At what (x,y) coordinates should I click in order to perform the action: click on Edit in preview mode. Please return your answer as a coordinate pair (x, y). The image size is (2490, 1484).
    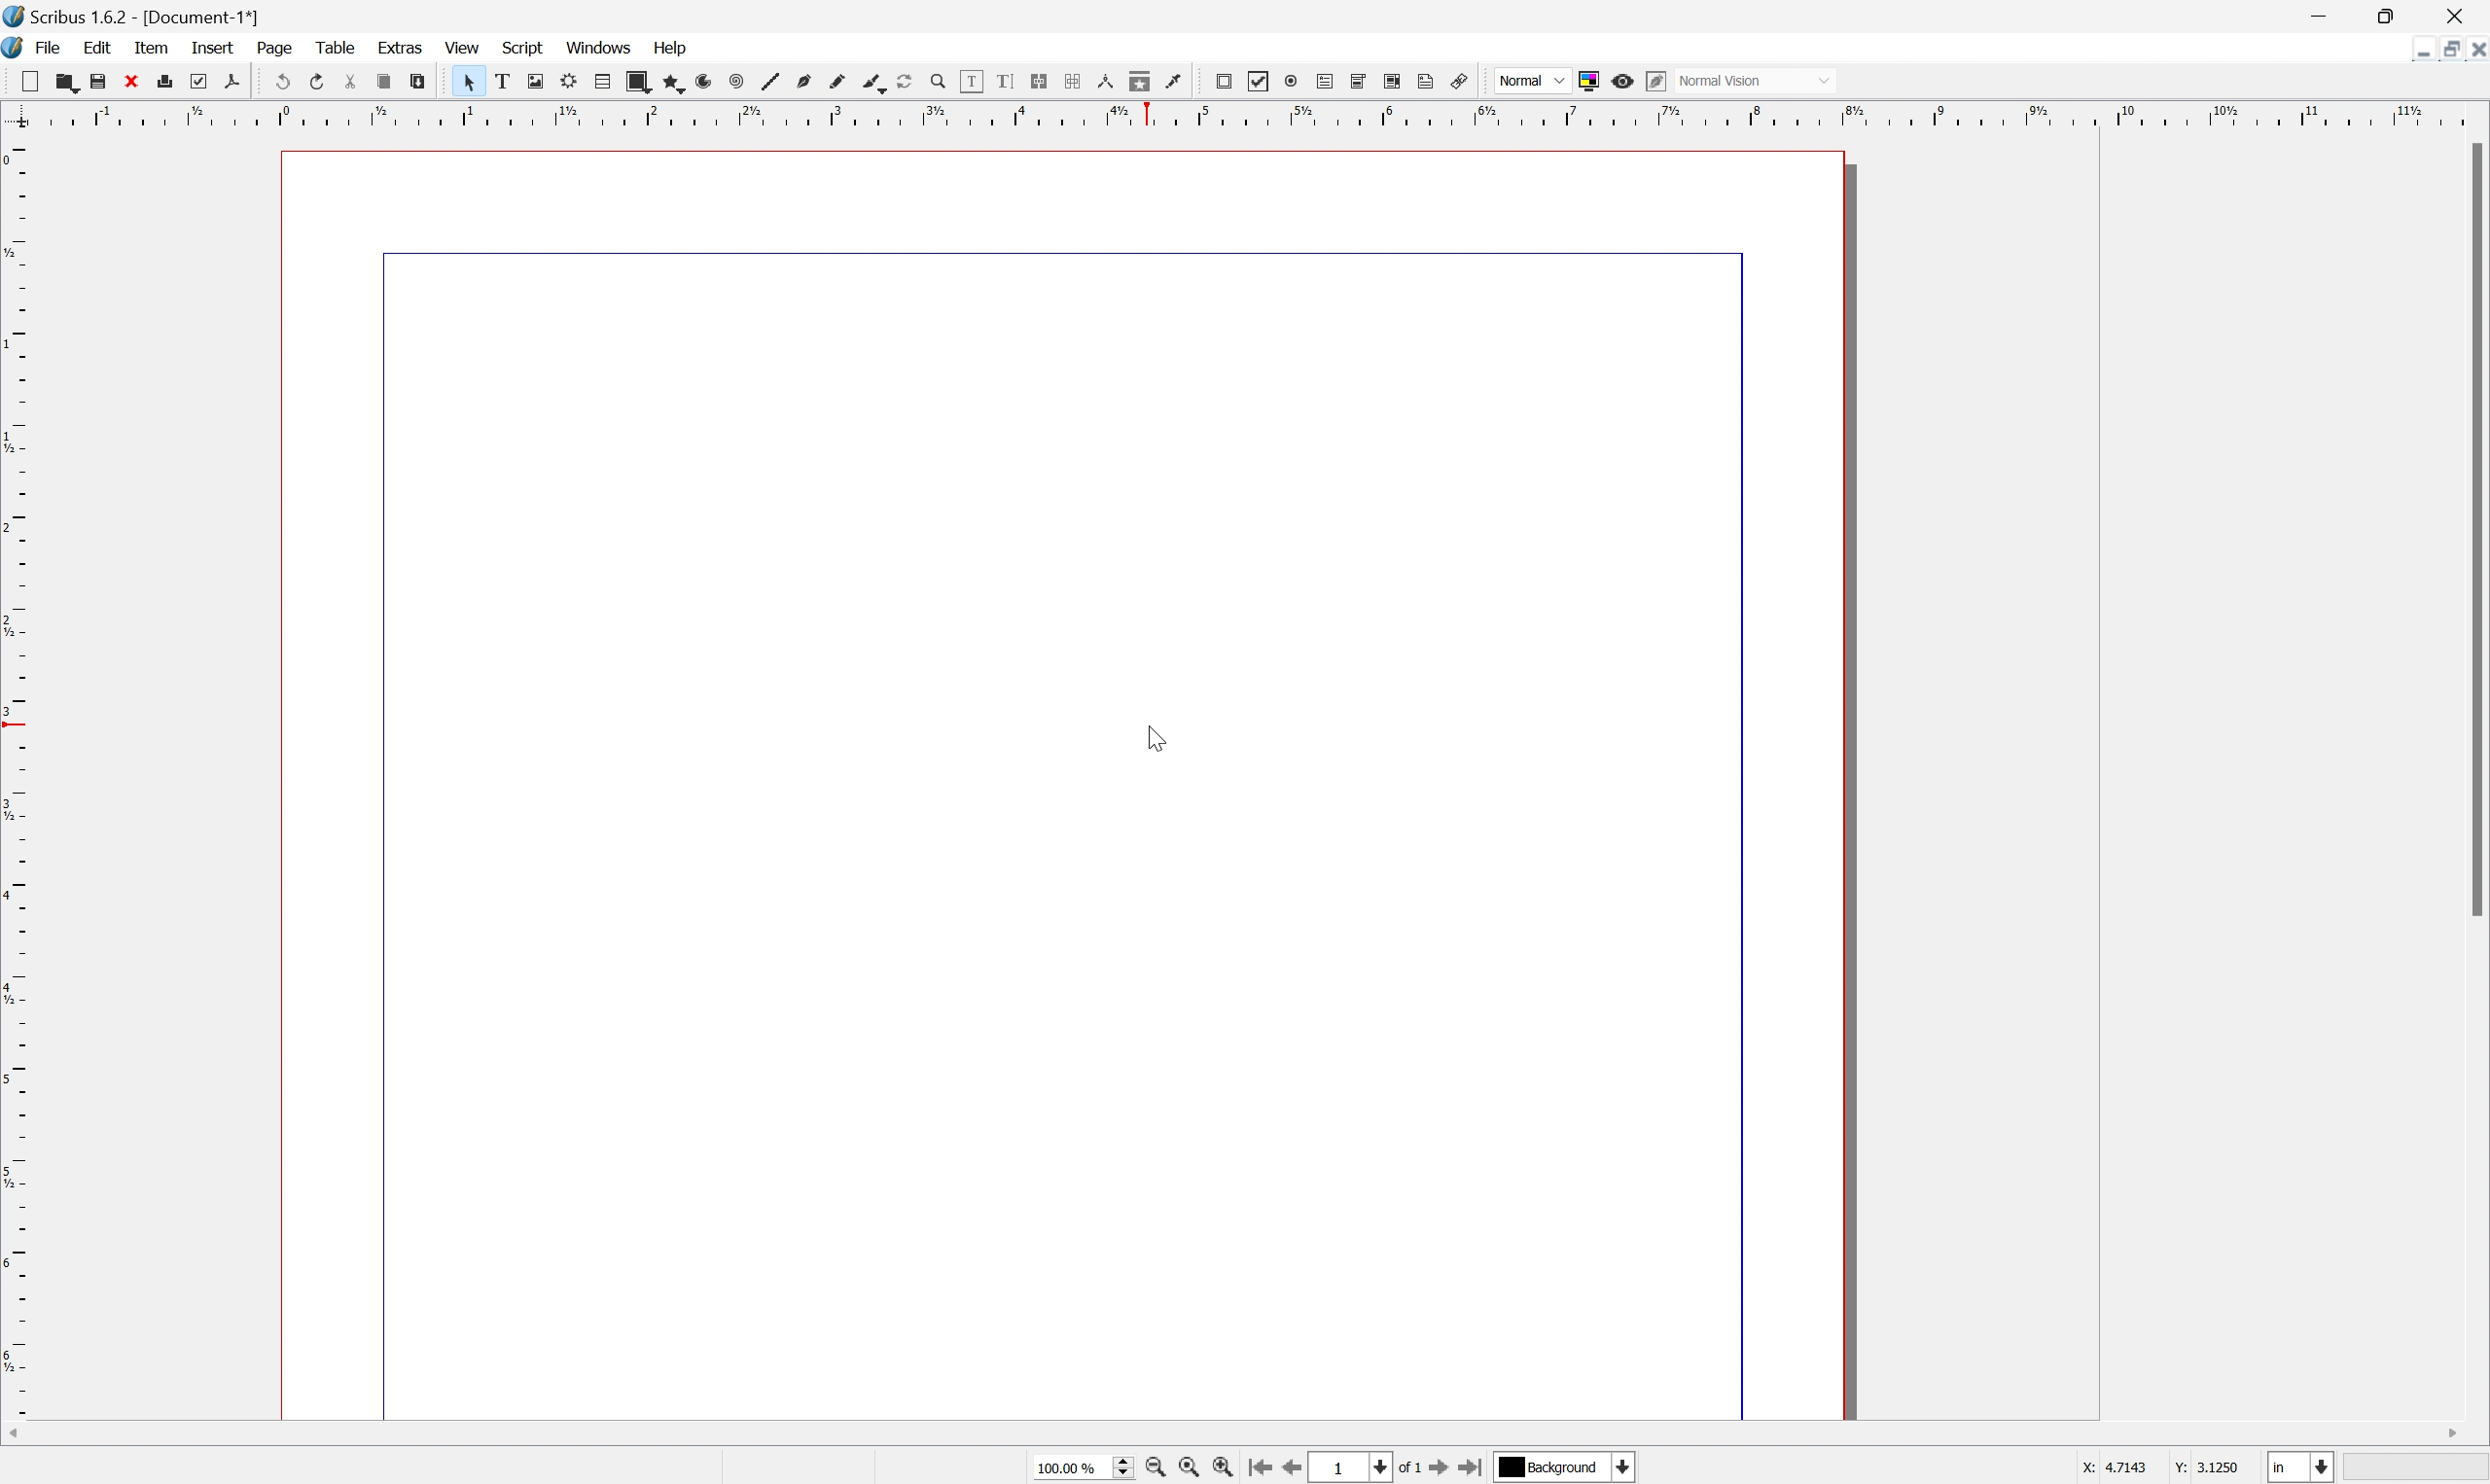
    Looking at the image, I should click on (1656, 80).